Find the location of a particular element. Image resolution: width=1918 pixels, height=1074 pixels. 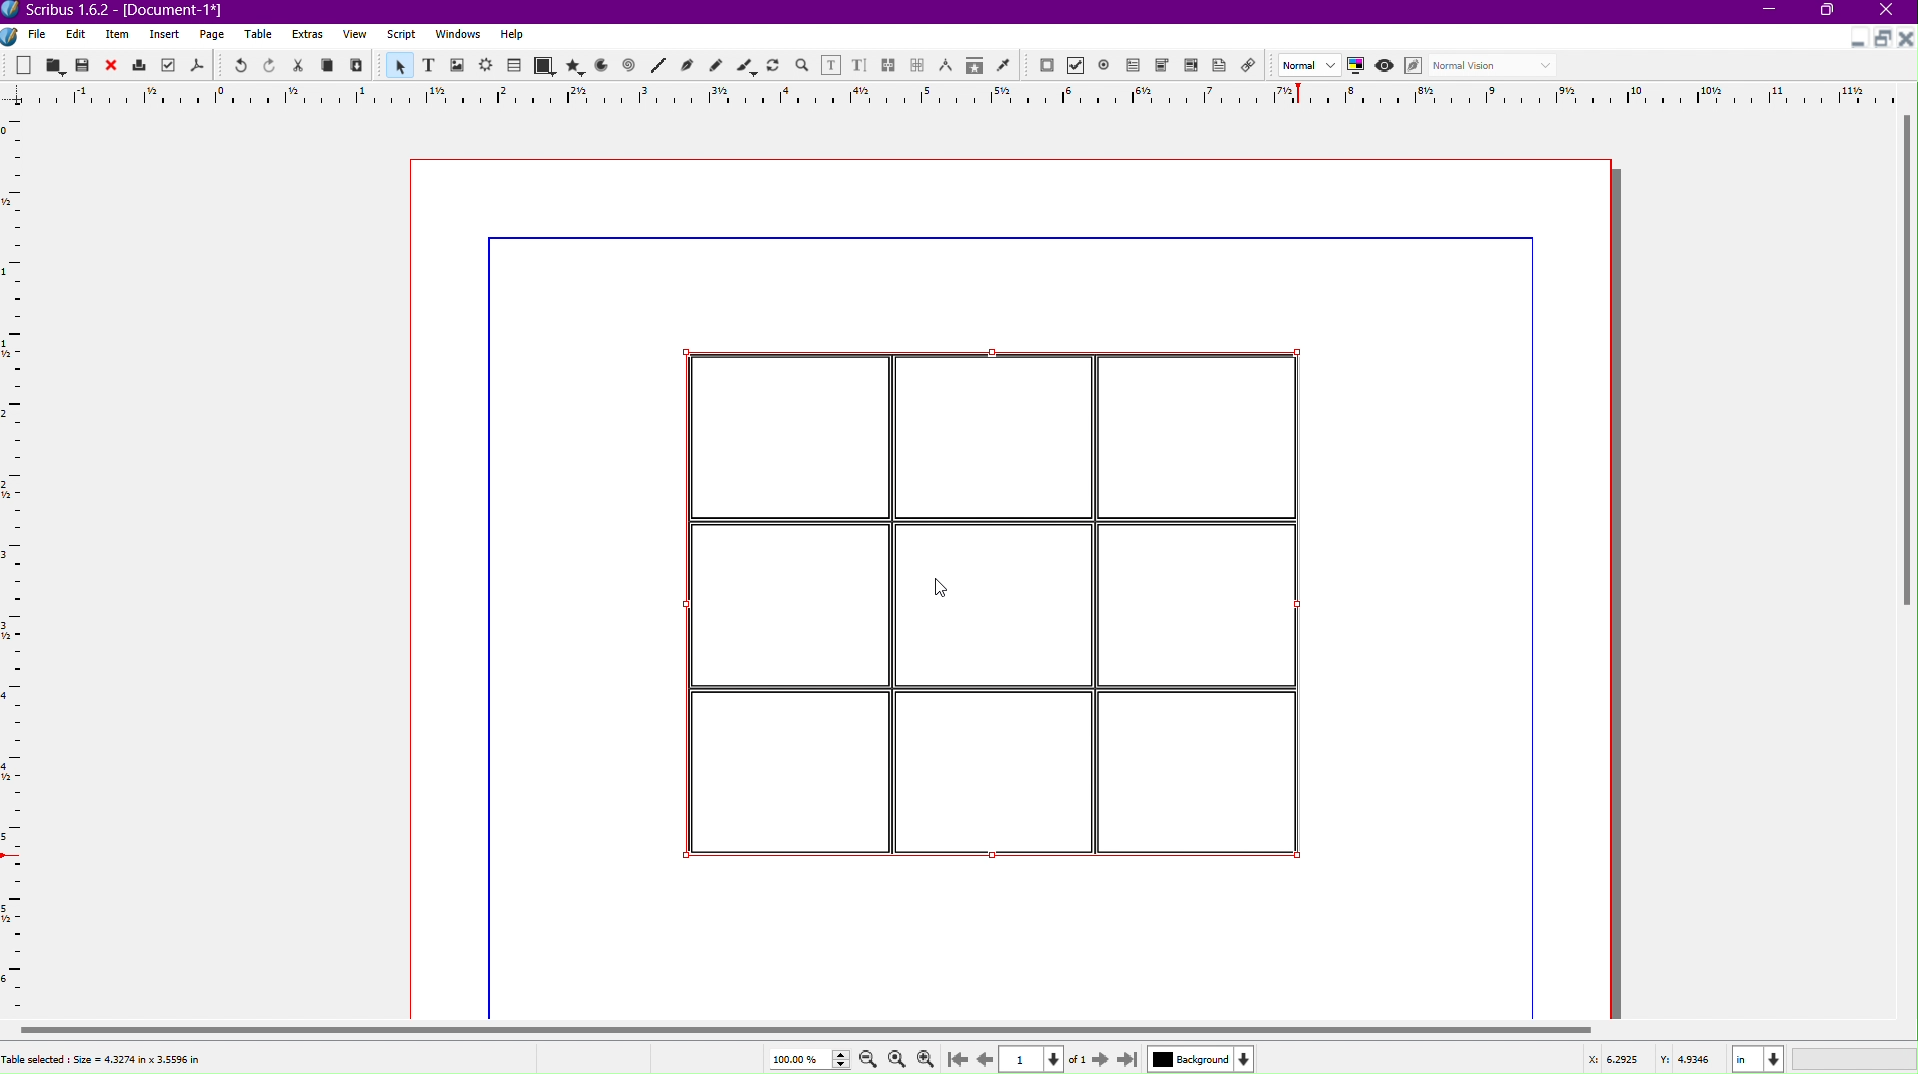

Cut is located at coordinates (299, 65).